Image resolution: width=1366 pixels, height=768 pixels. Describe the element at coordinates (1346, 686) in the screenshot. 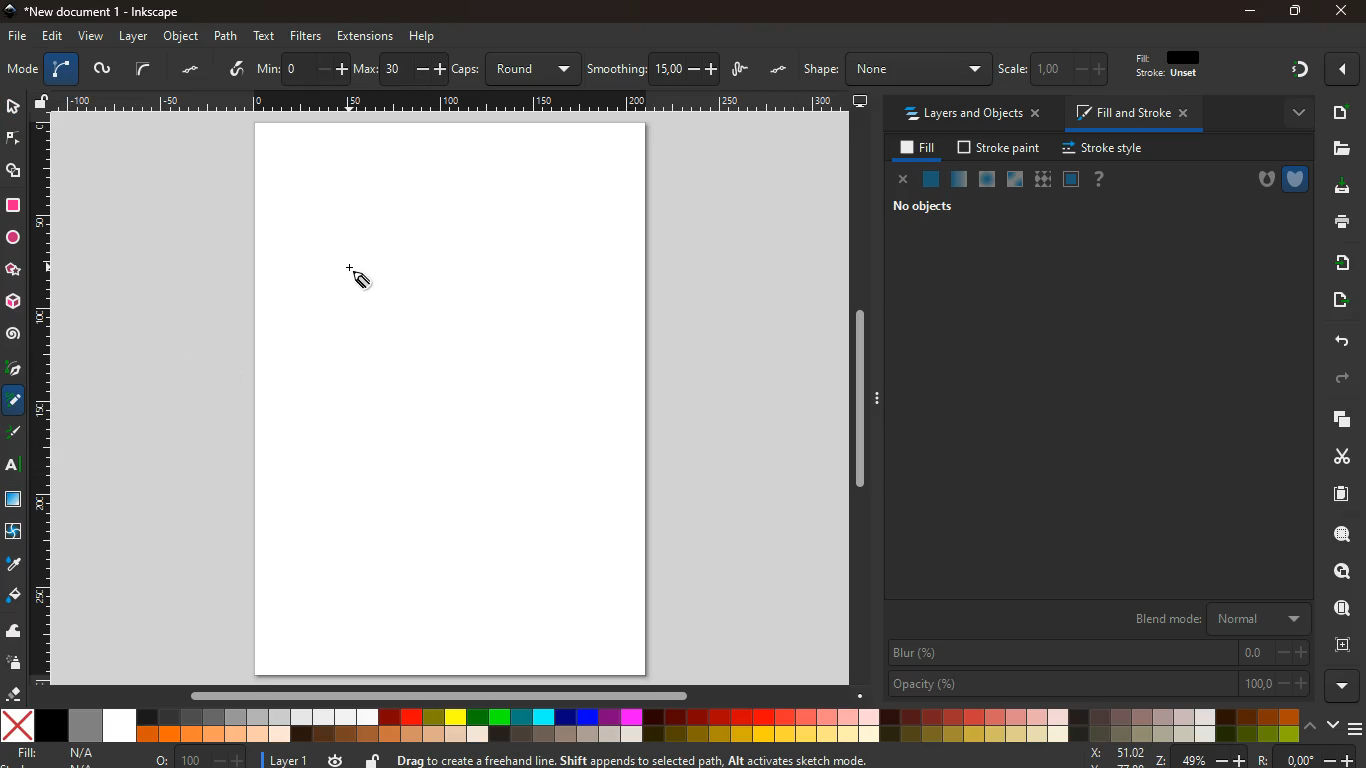

I see `more` at that location.